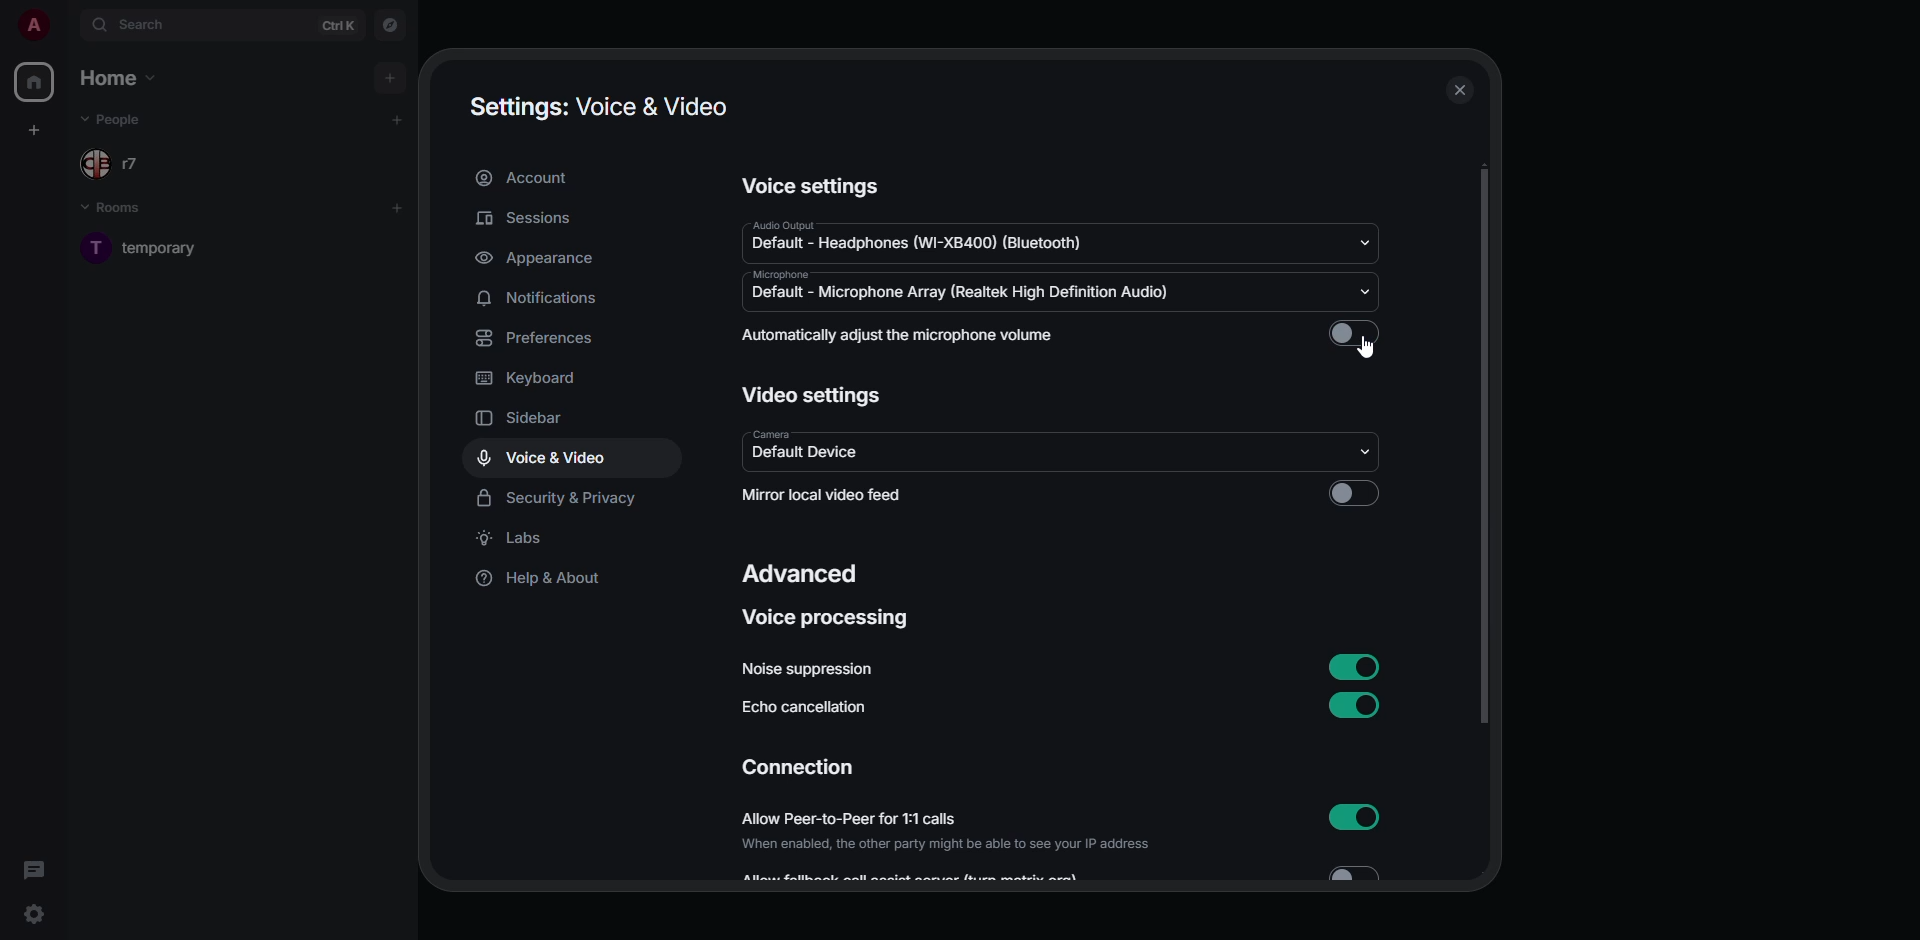 The height and width of the screenshot is (940, 1920). I want to click on appearance, so click(543, 258).